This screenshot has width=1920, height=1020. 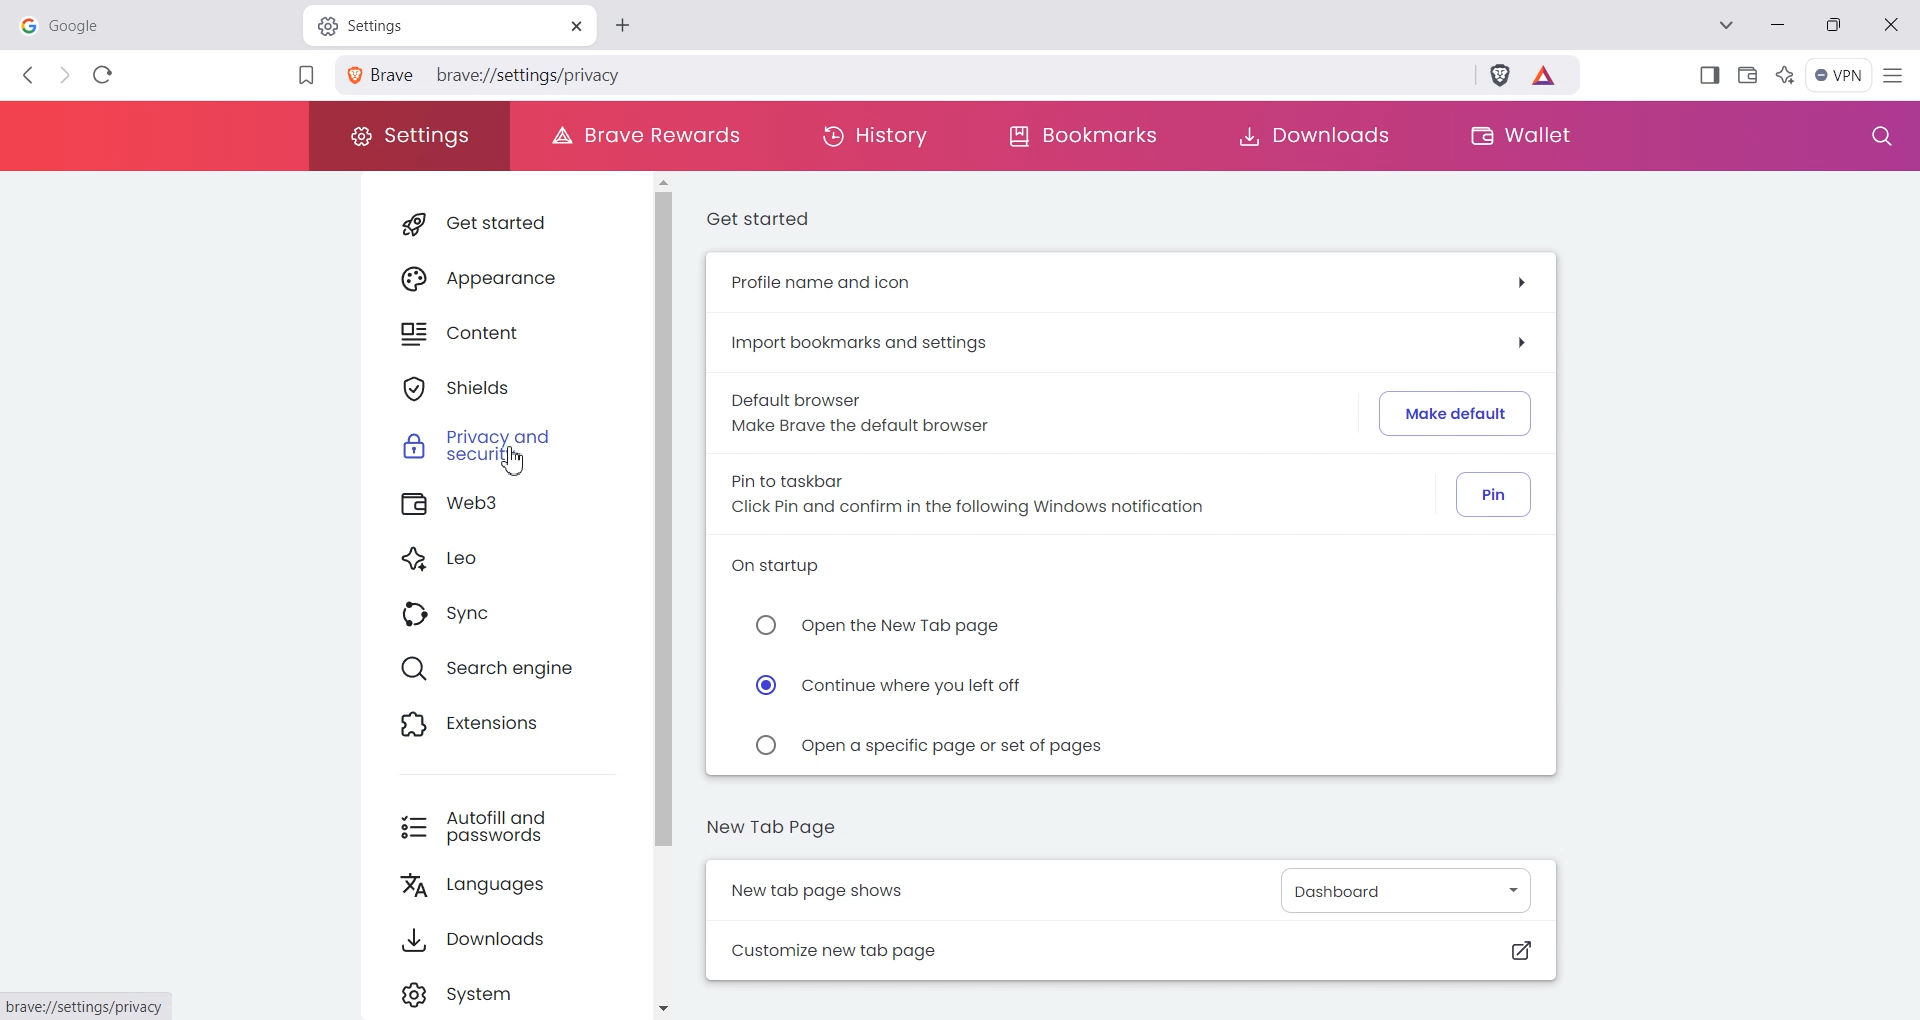 I want to click on Reload, so click(x=103, y=74).